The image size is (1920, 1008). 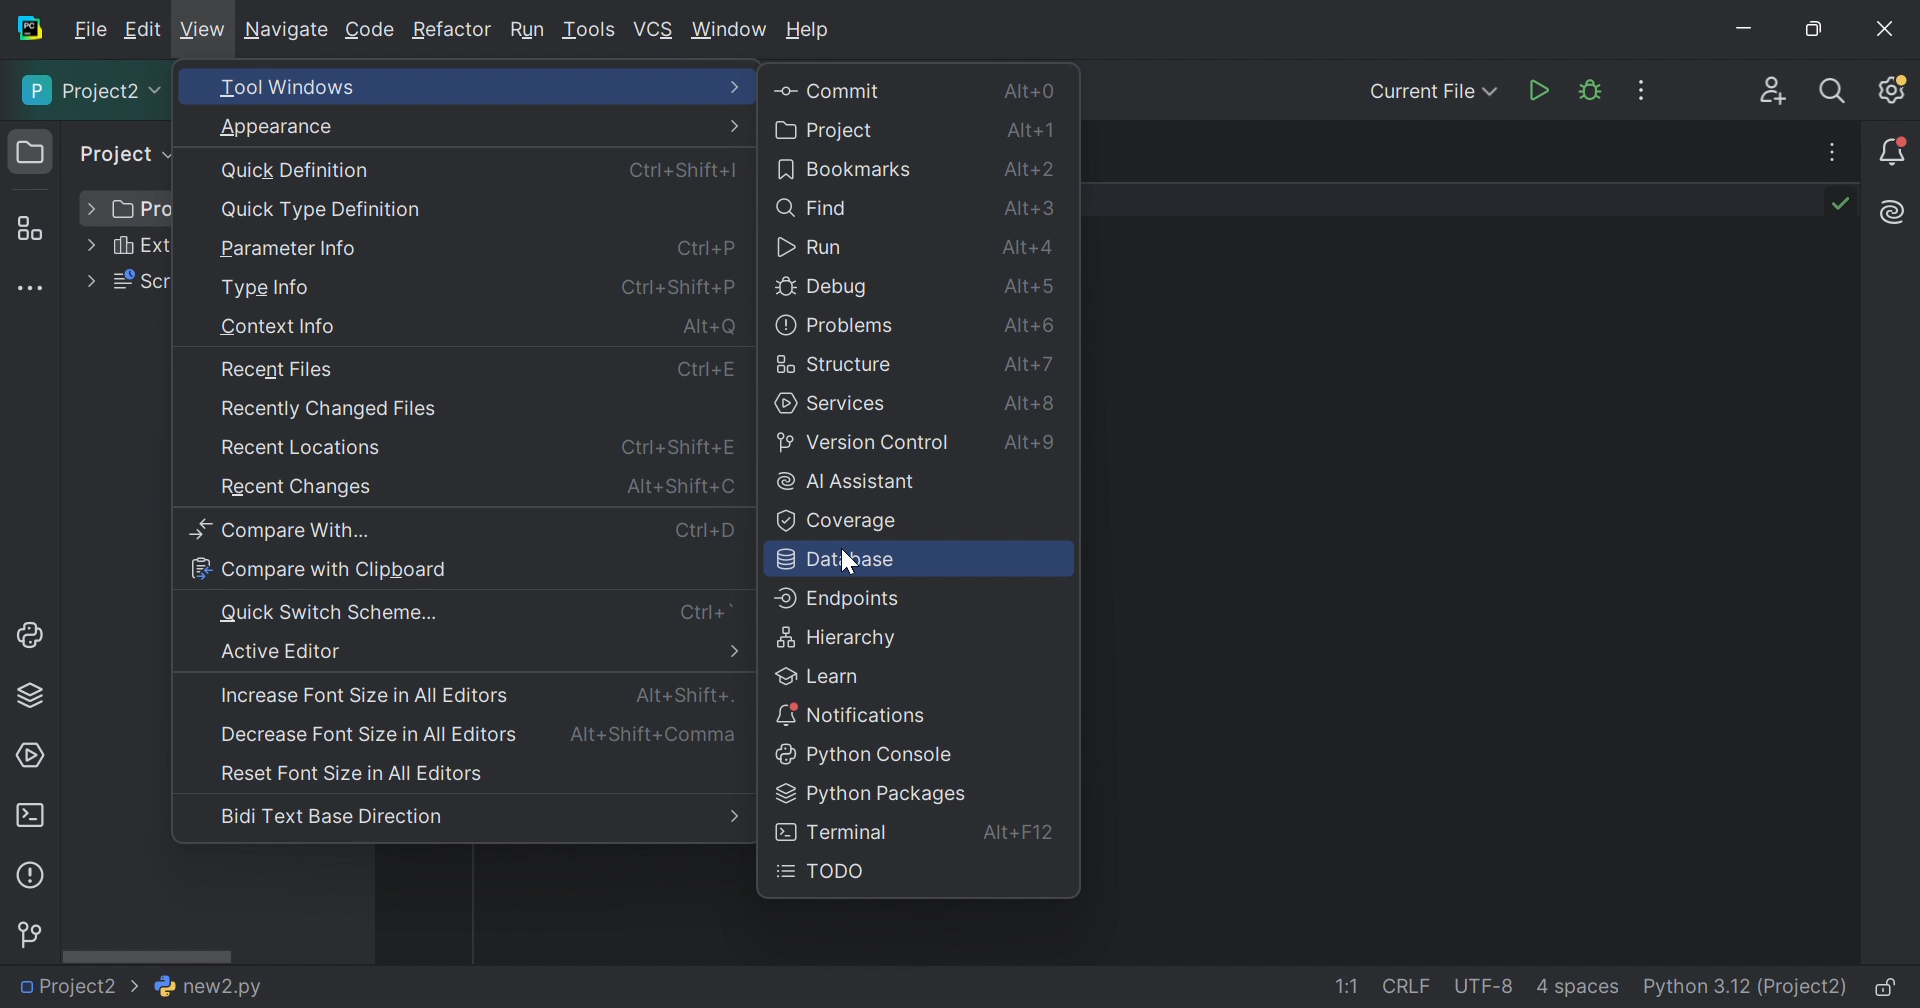 I want to click on Minimize, so click(x=1746, y=28).